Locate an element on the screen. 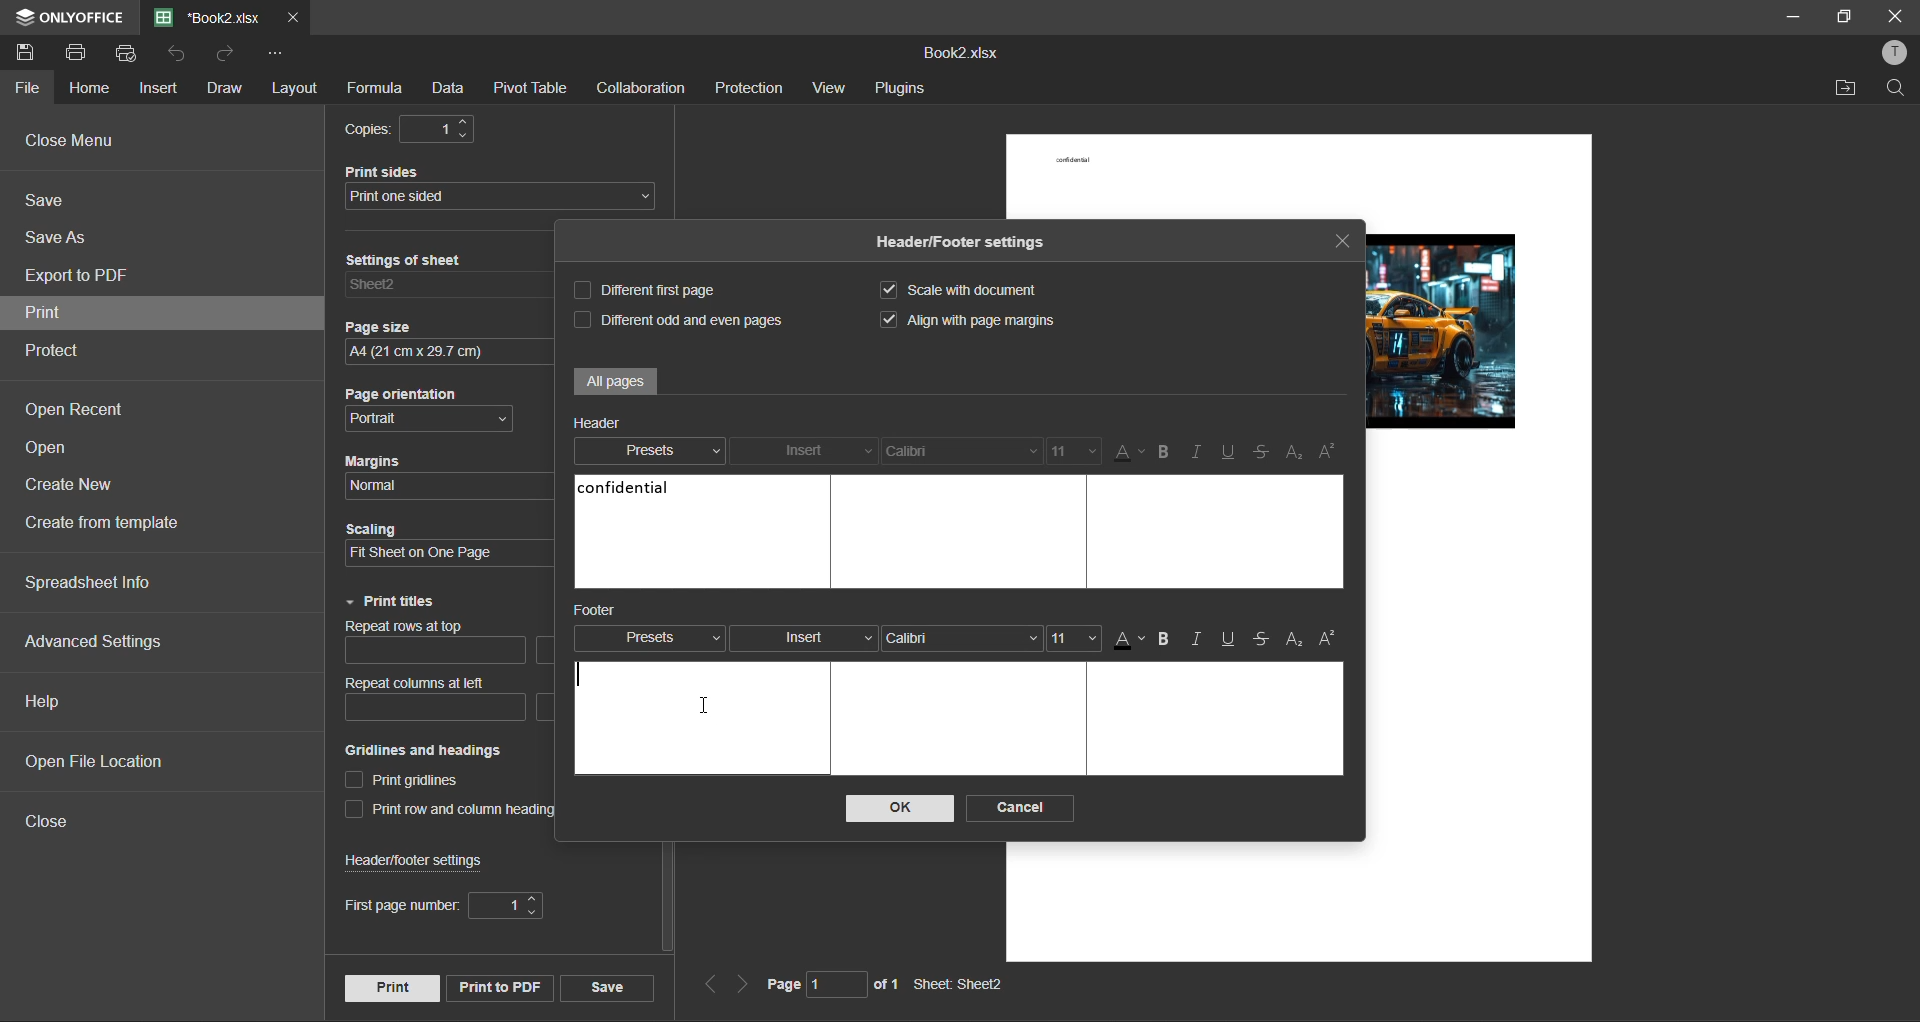  Sheet: Sheet2 is located at coordinates (959, 985).